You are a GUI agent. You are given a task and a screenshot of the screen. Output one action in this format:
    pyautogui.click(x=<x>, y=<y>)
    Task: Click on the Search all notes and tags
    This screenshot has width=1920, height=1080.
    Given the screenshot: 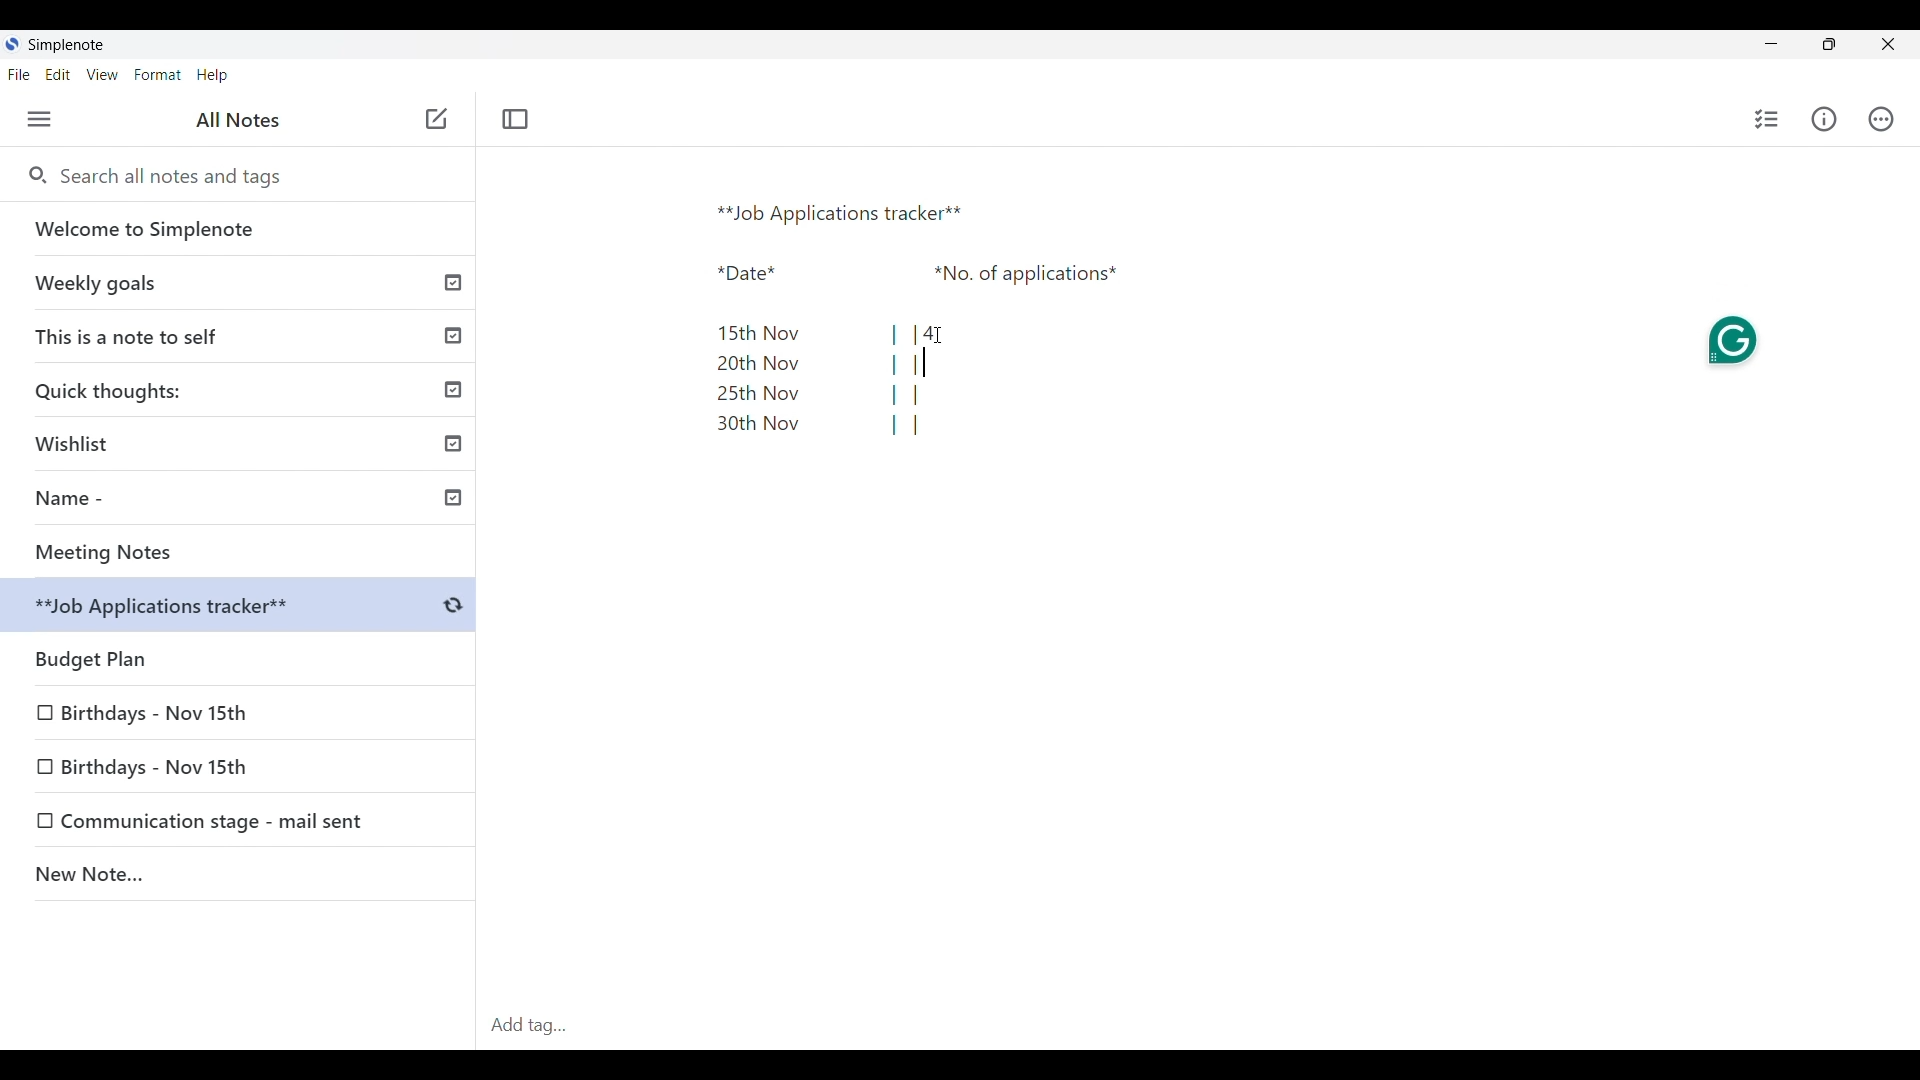 What is the action you would take?
    pyautogui.click(x=178, y=176)
    